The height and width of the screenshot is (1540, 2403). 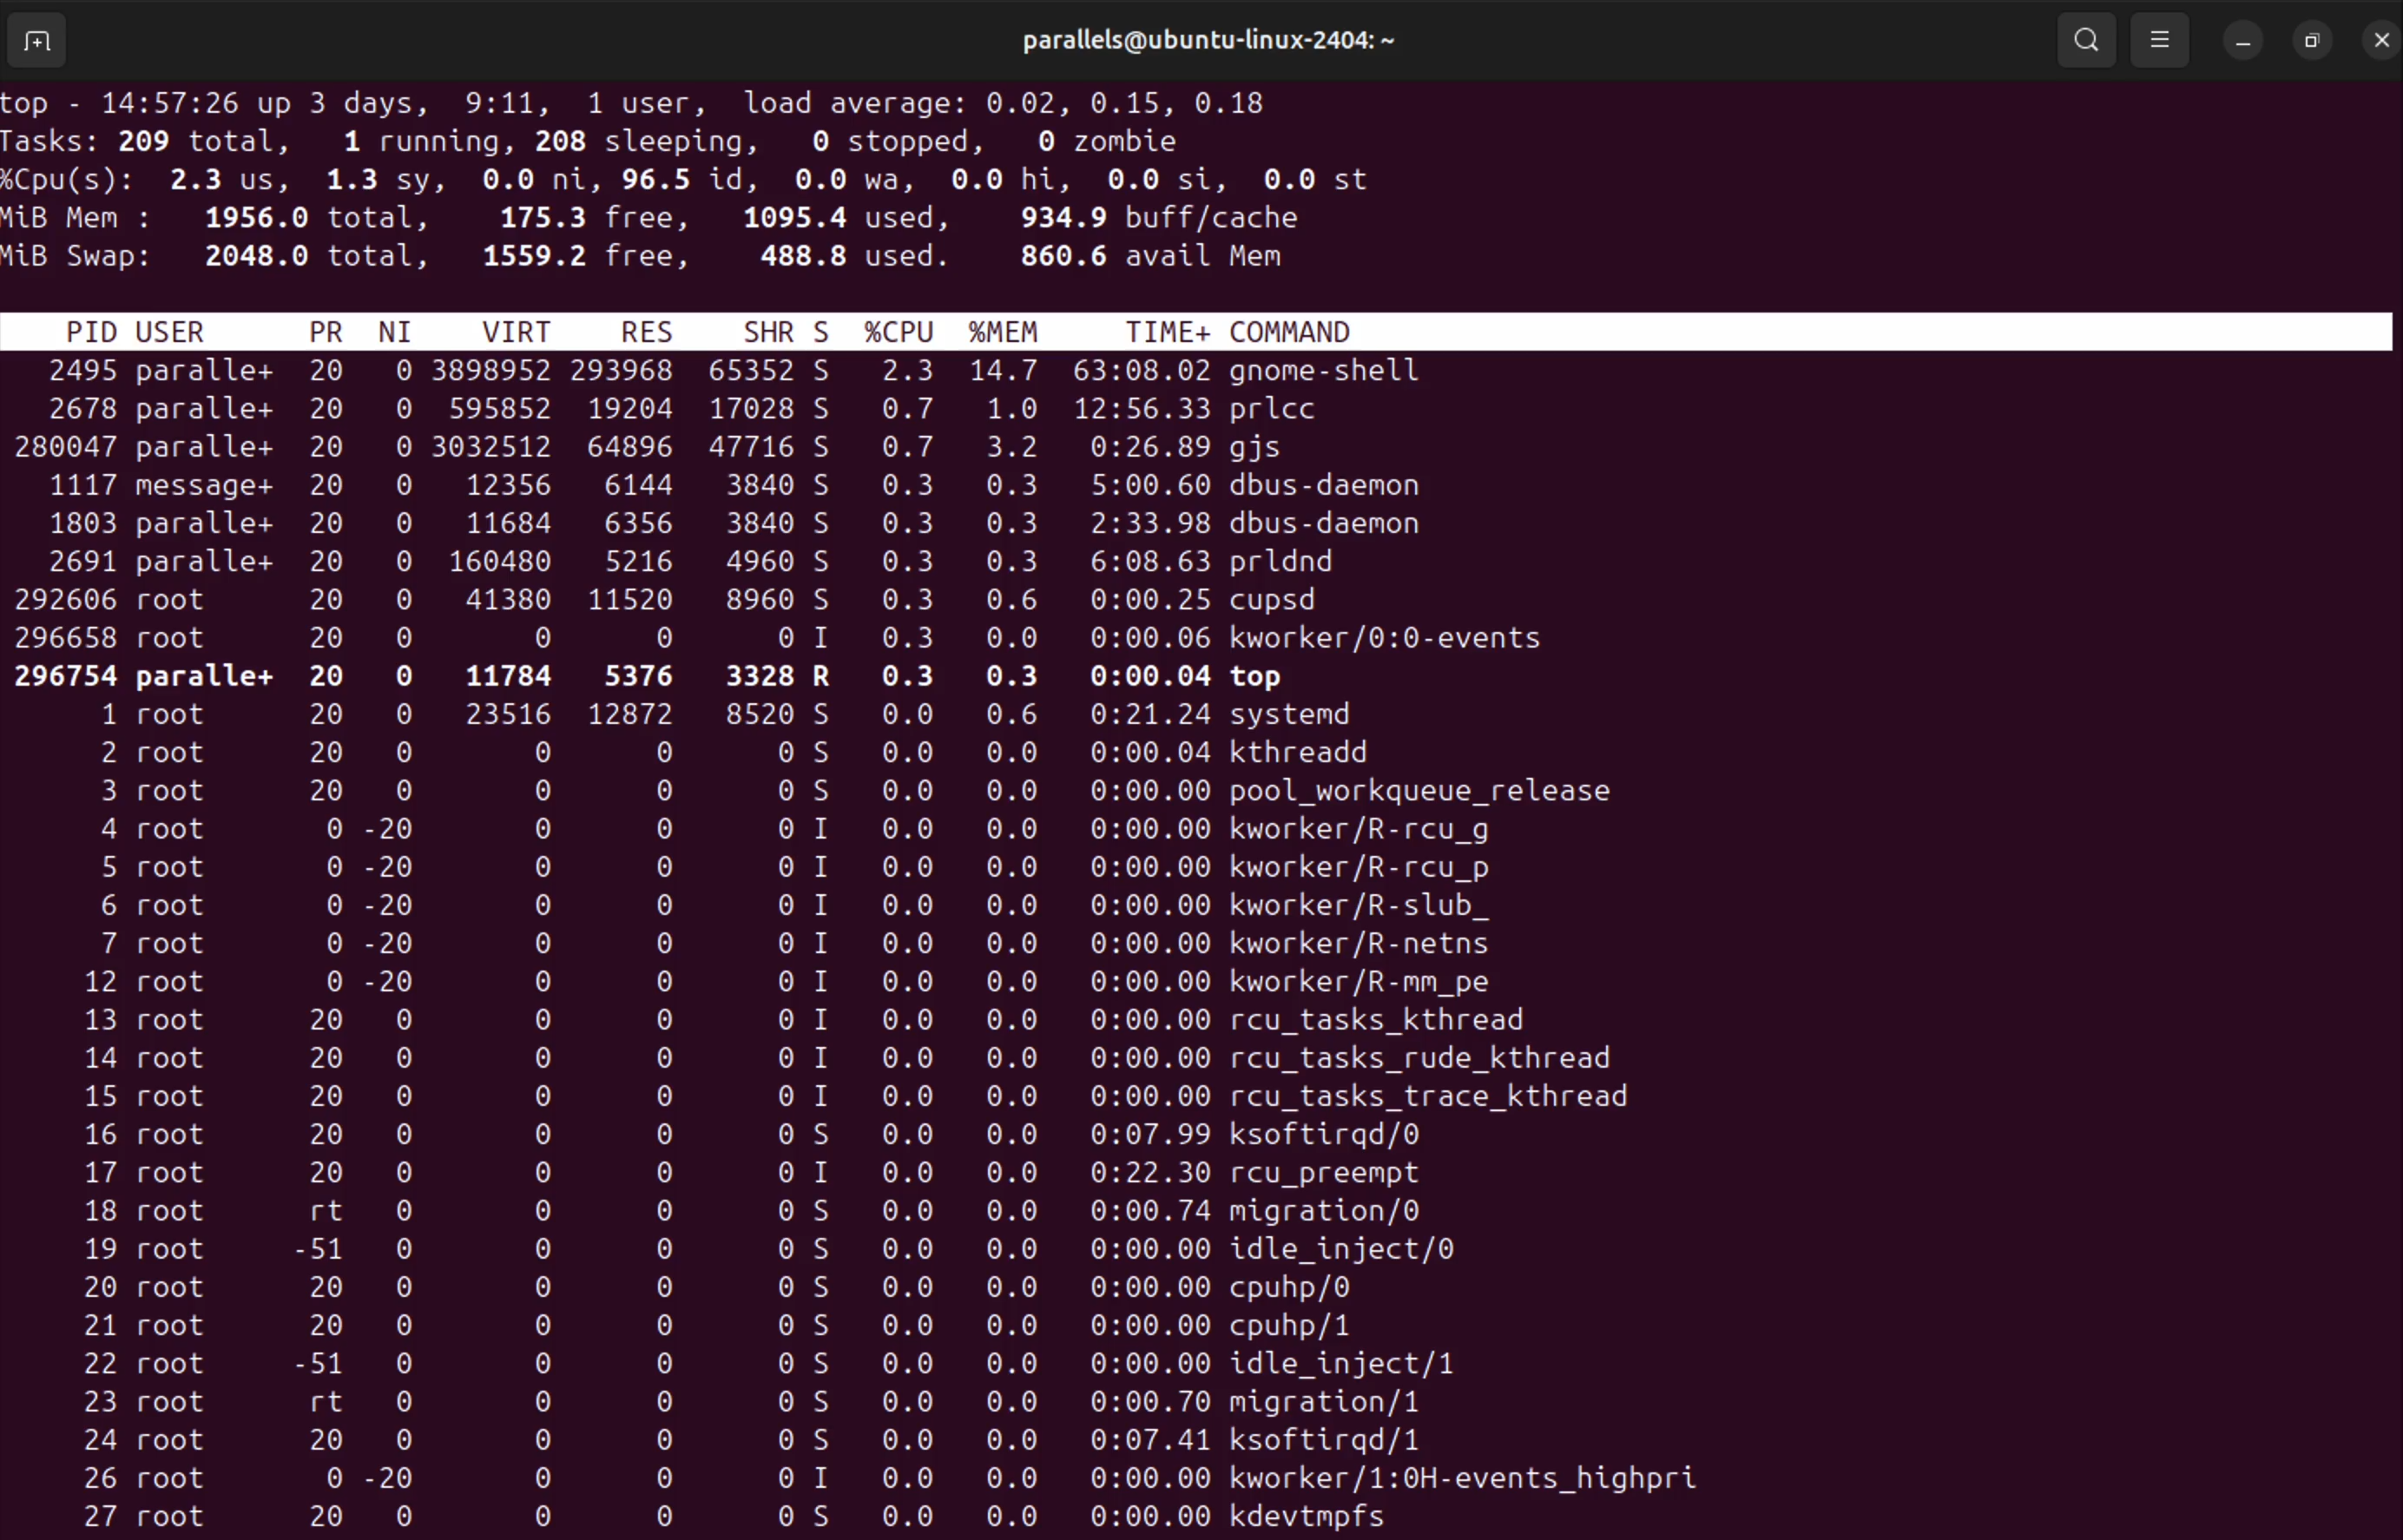 I want to click on % cpu, so click(x=902, y=329).